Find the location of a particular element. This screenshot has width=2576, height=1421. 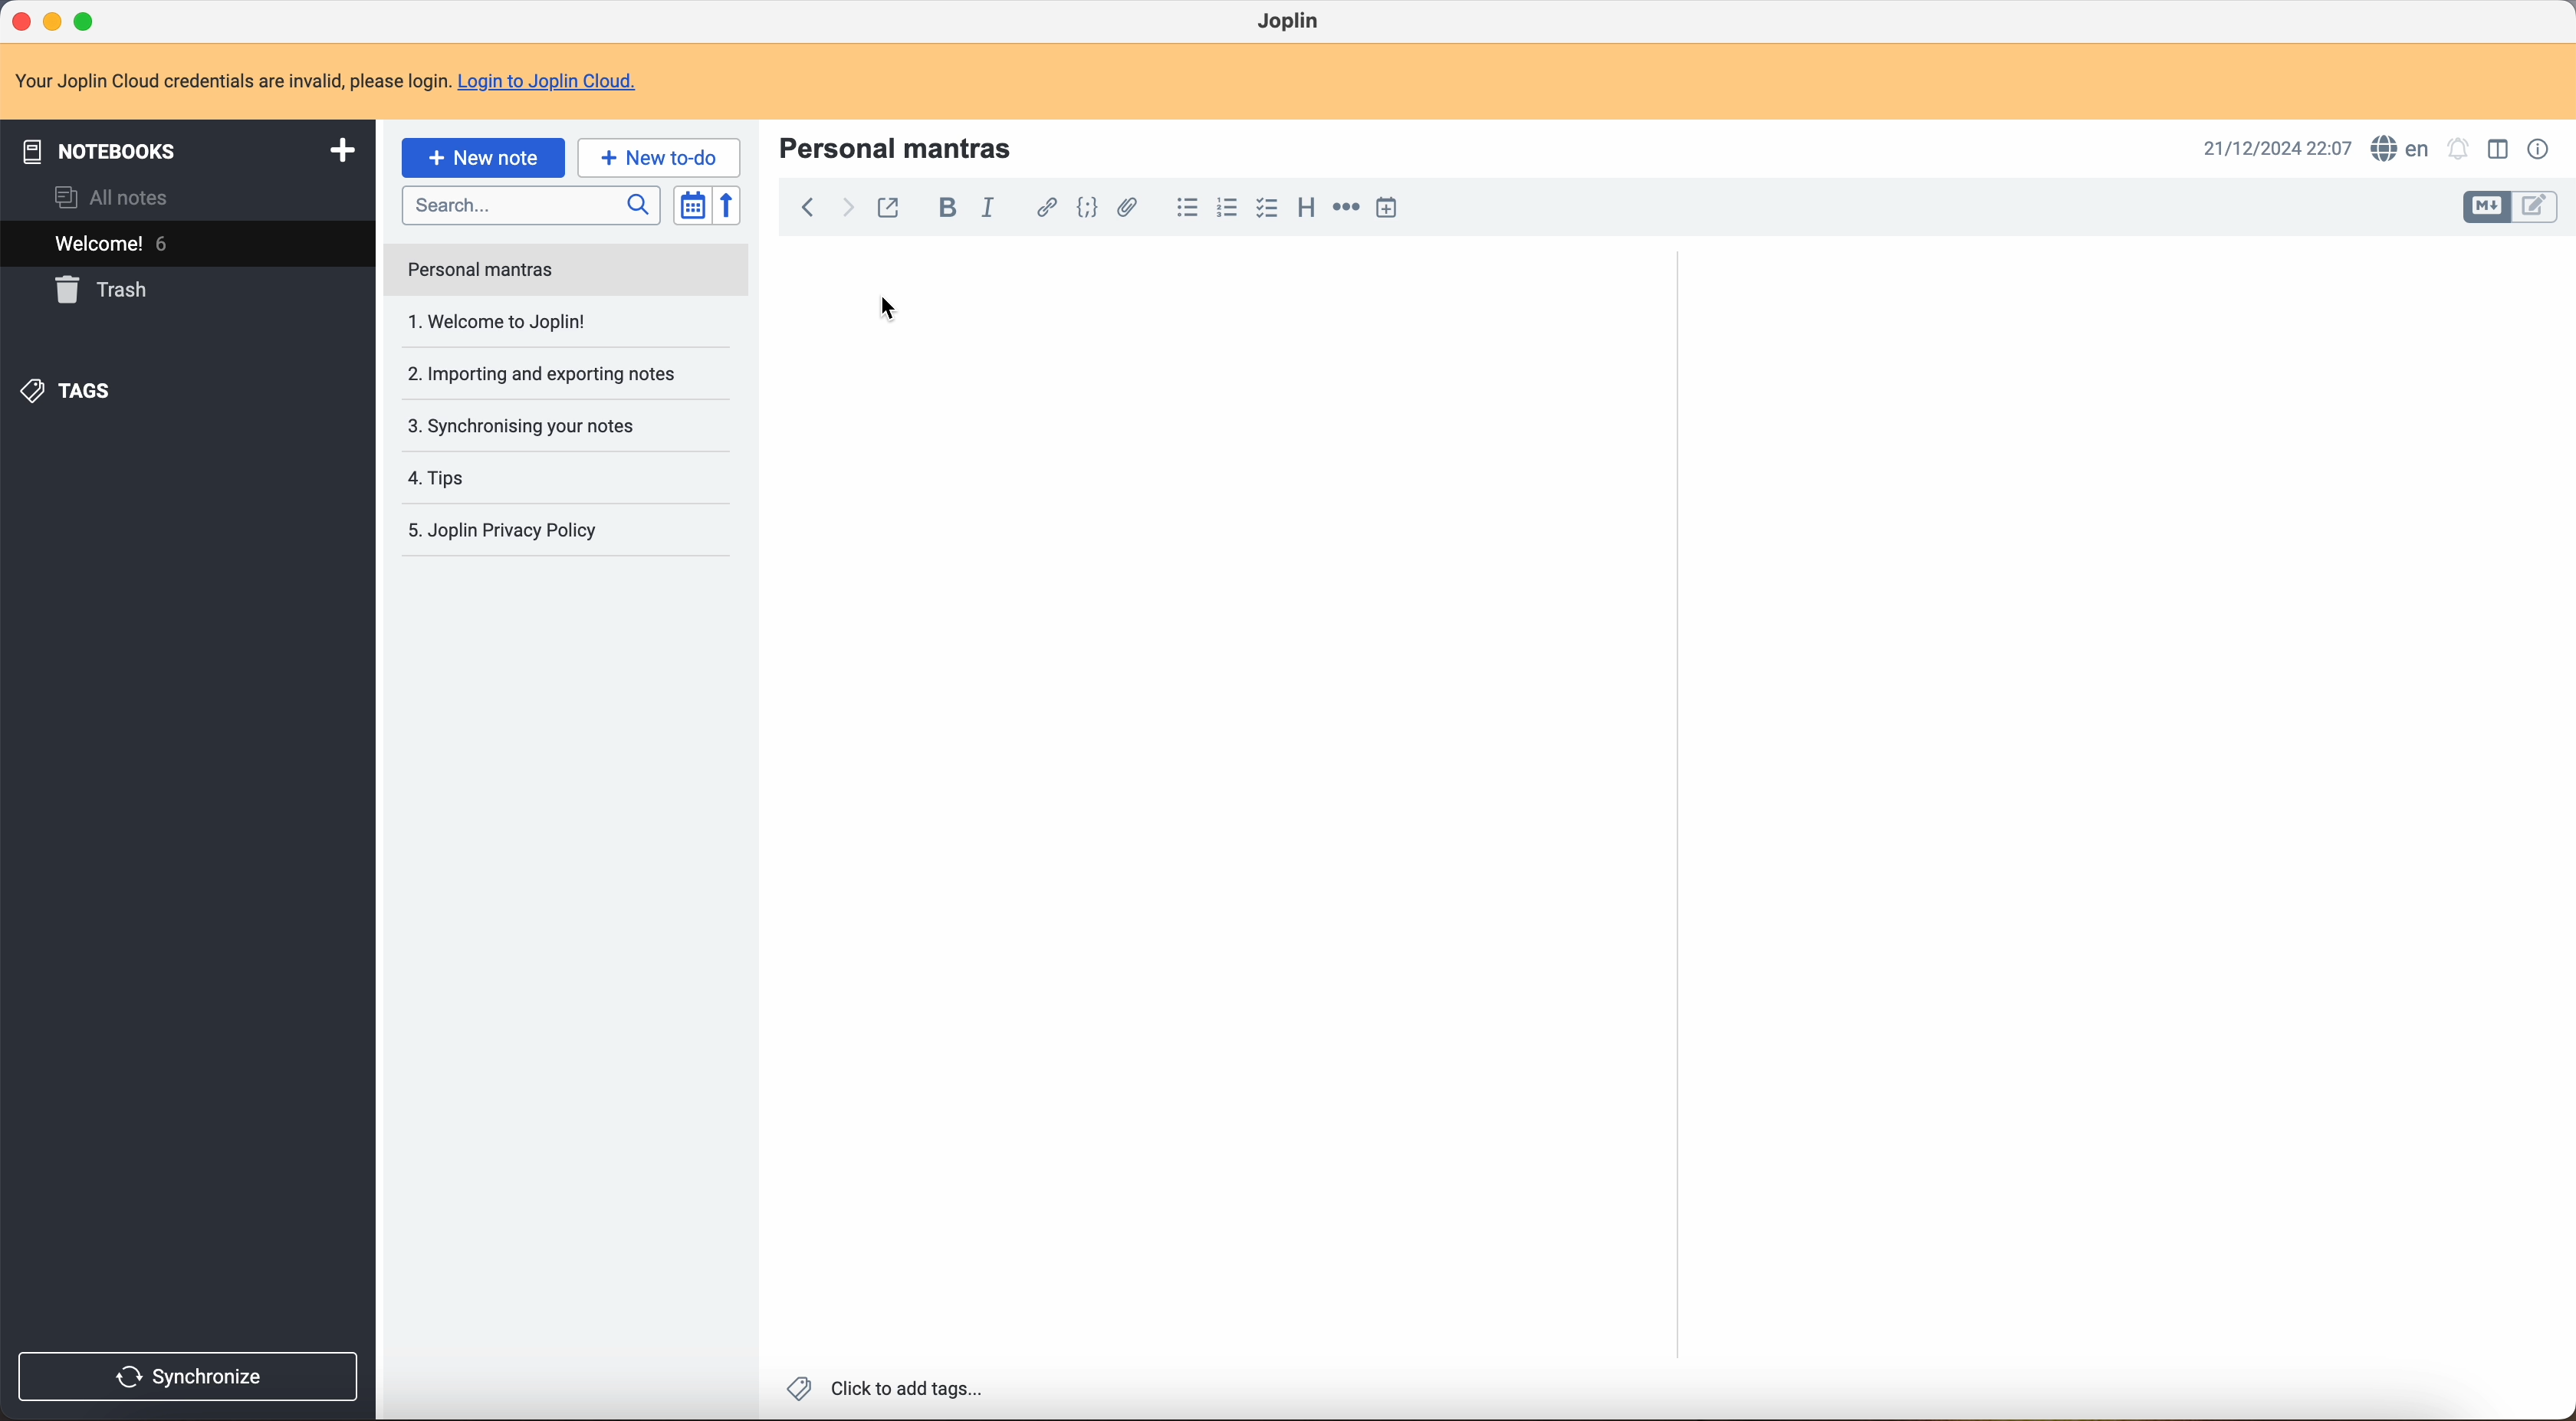

bulleted list is located at coordinates (1186, 208).